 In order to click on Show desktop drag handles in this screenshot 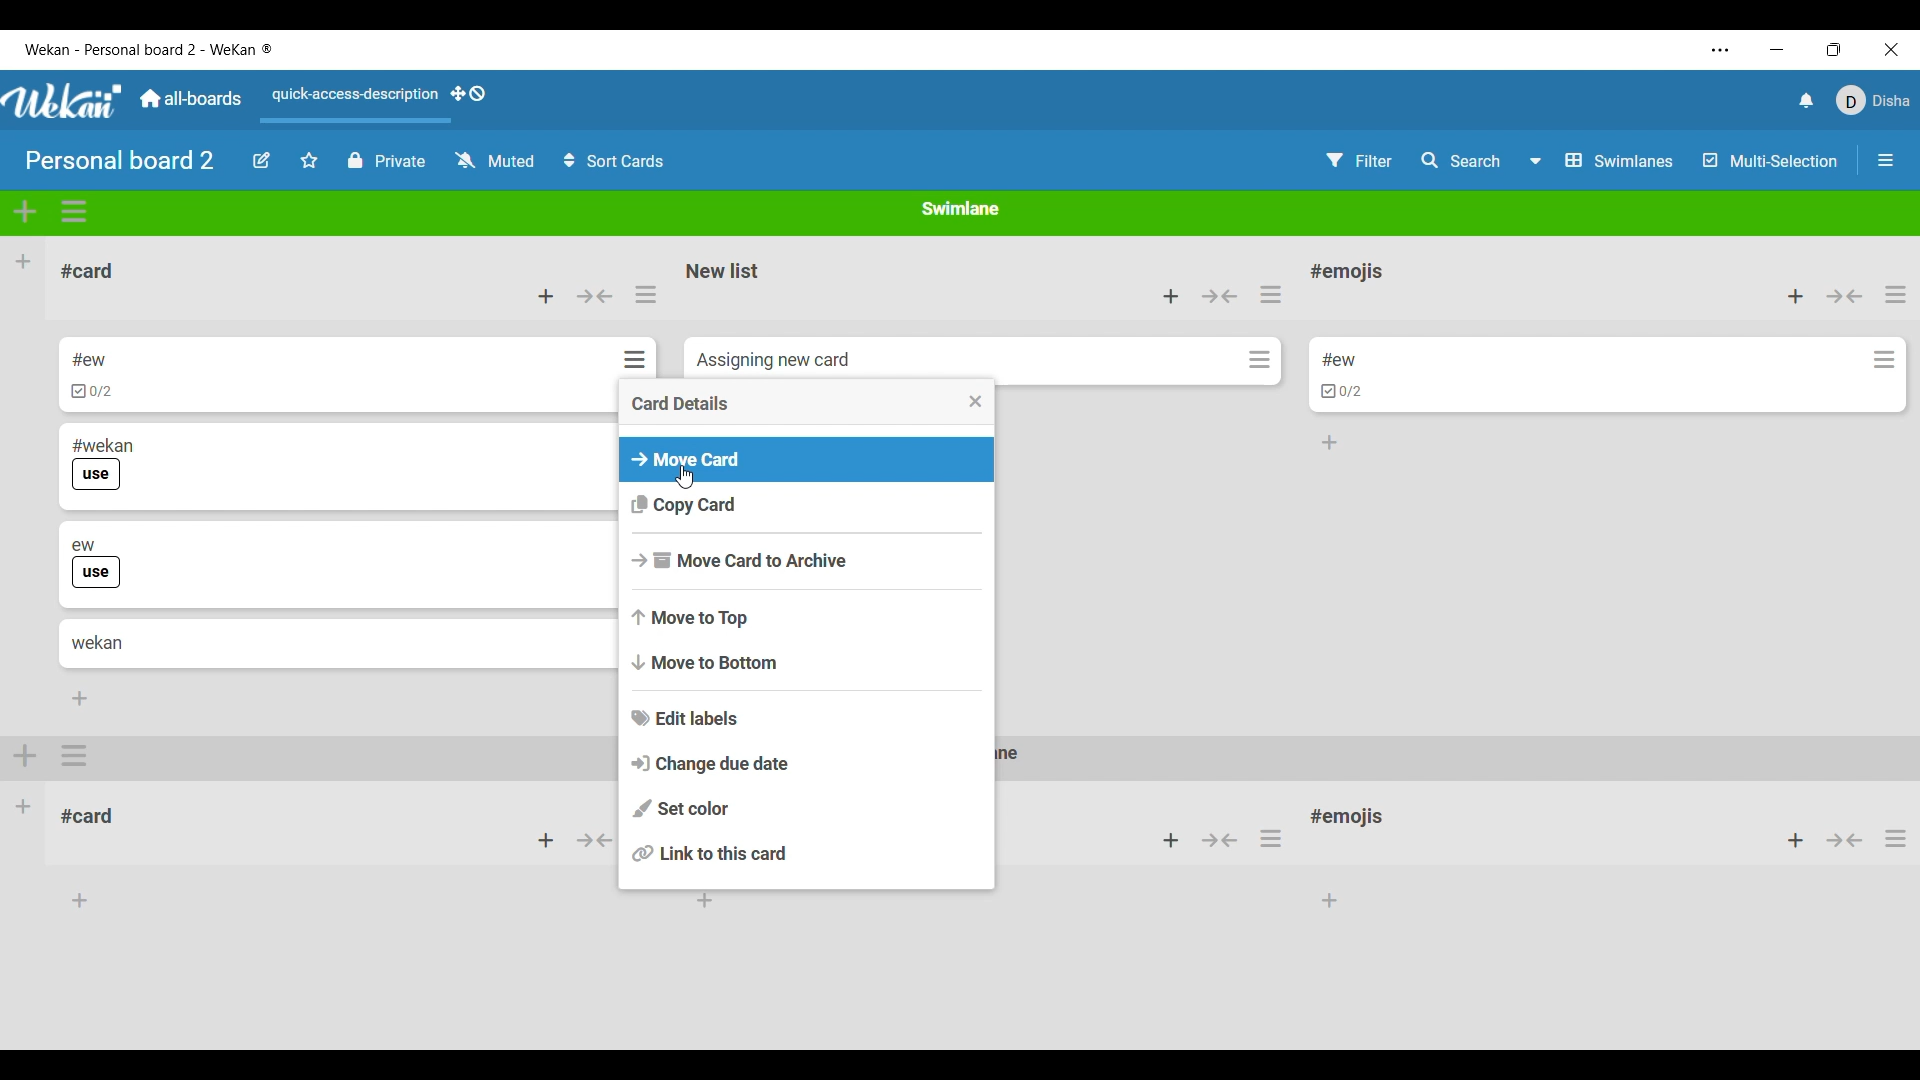, I will do `click(468, 94)`.